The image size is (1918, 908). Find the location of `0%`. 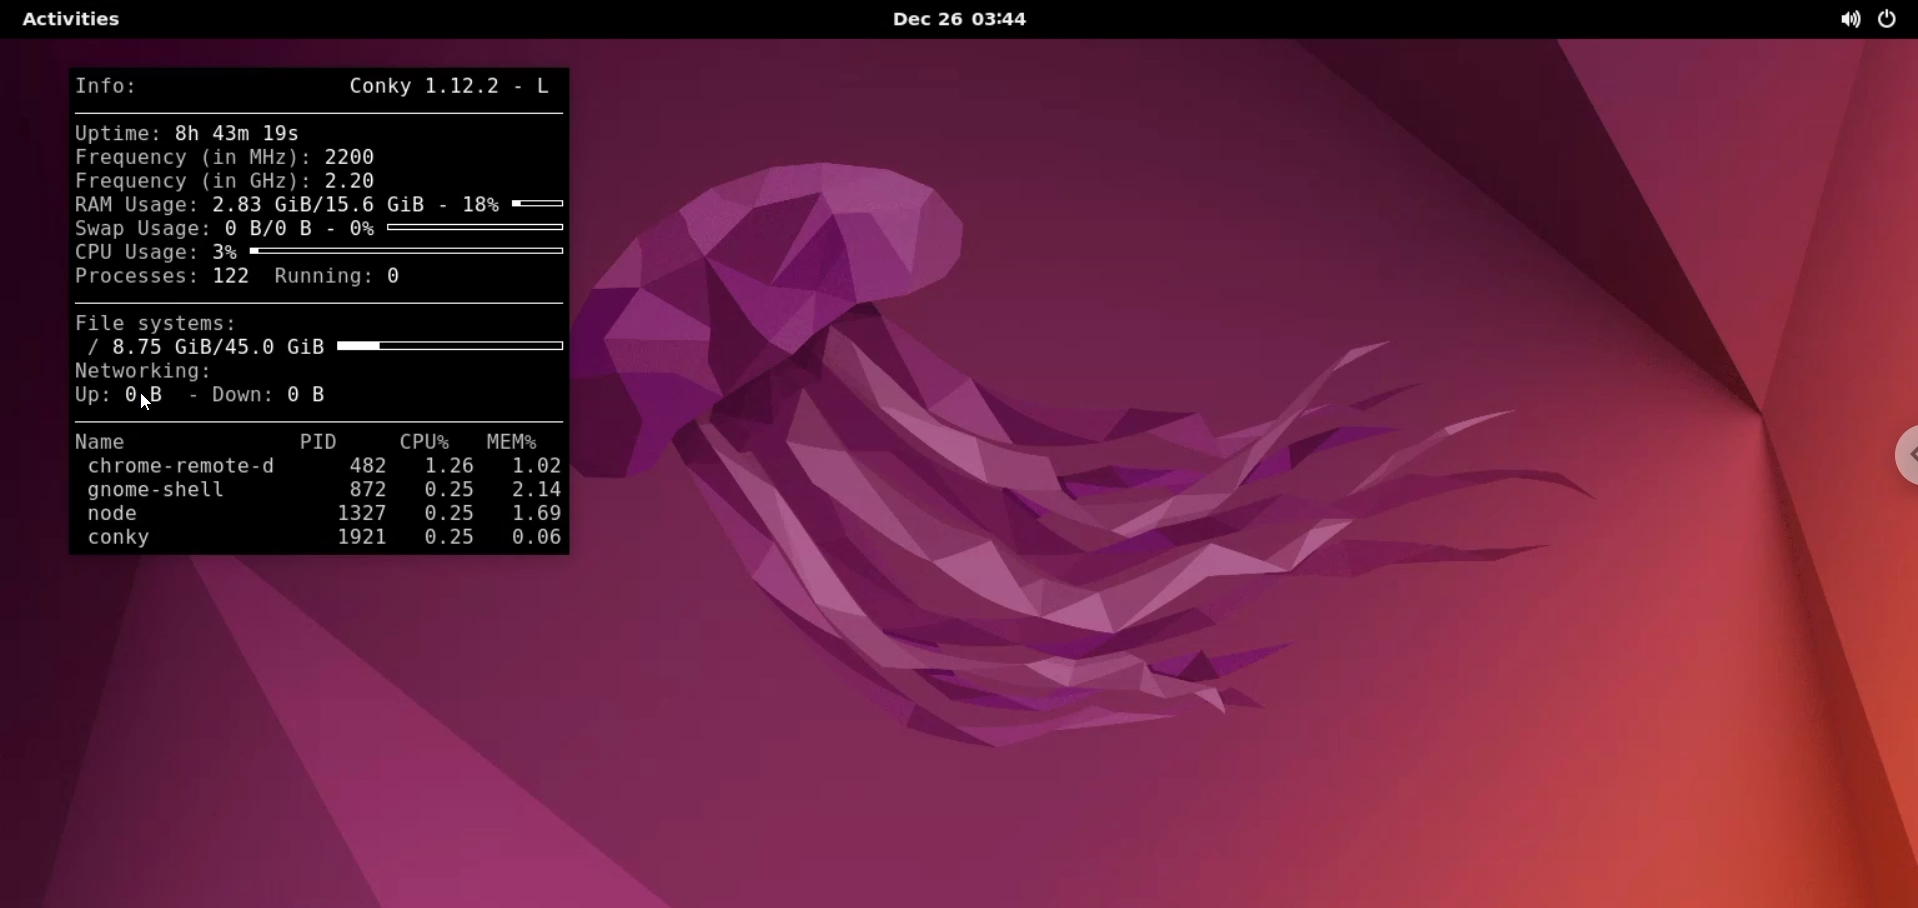

0% is located at coordinates (453, 228).